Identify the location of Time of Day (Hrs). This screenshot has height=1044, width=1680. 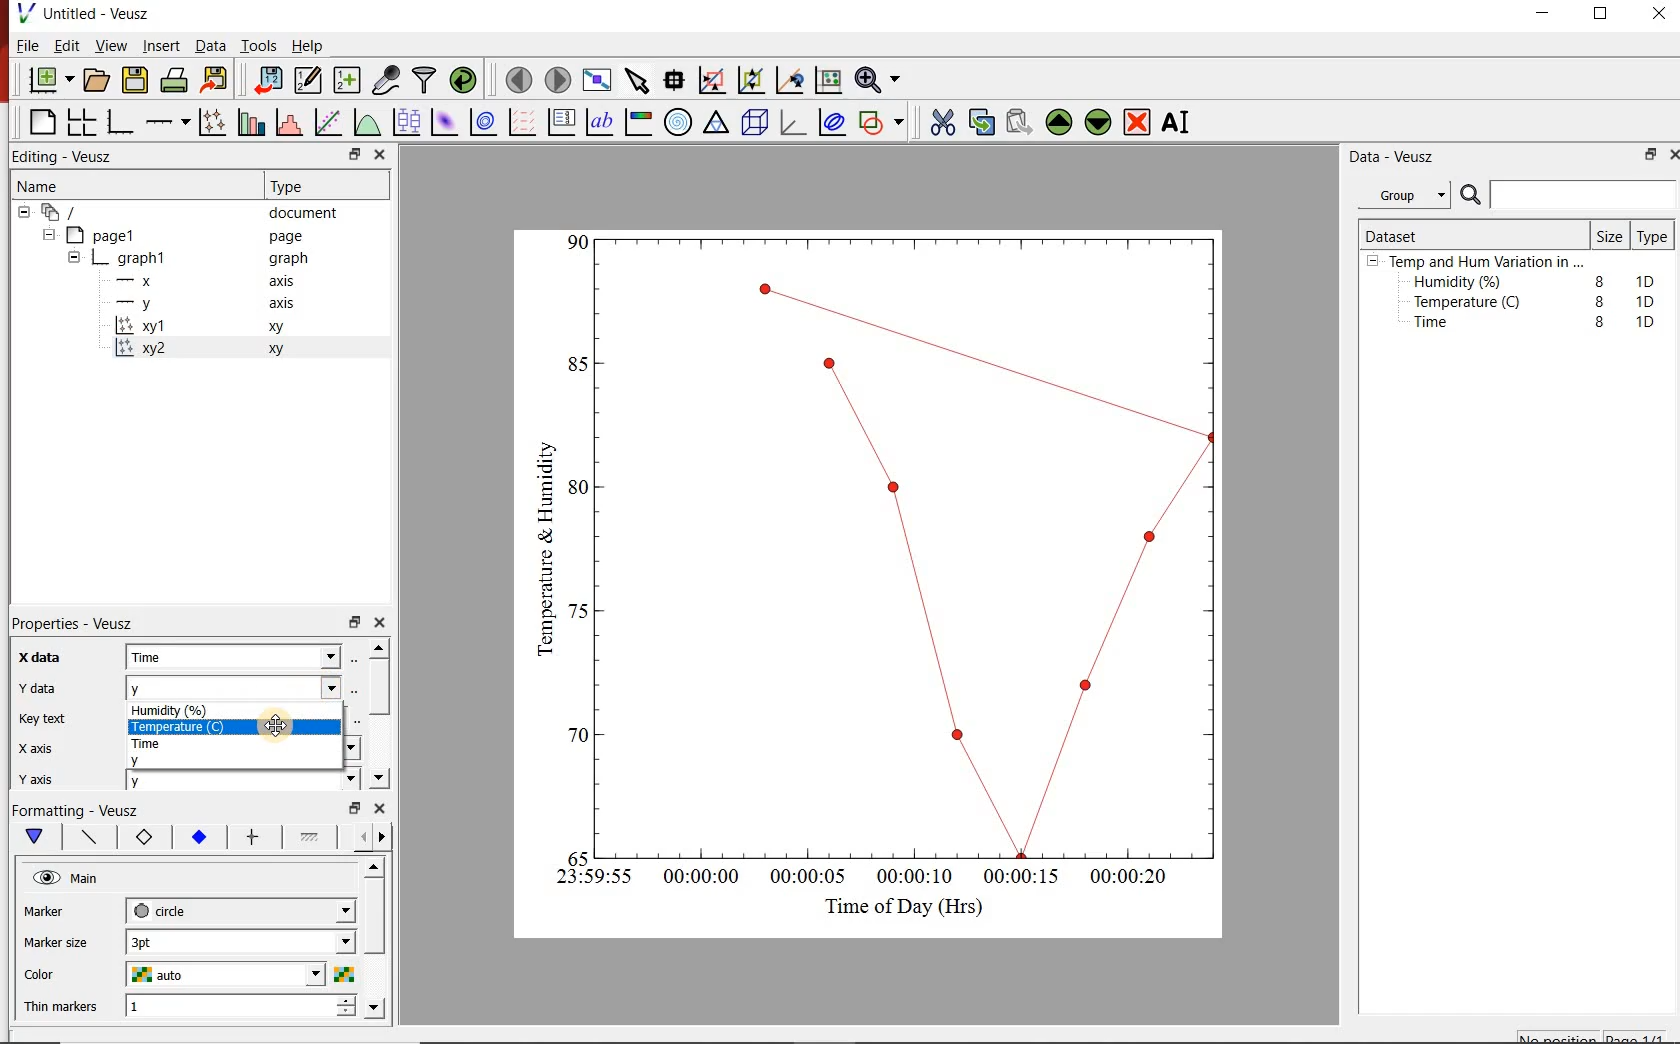
(896, 906).